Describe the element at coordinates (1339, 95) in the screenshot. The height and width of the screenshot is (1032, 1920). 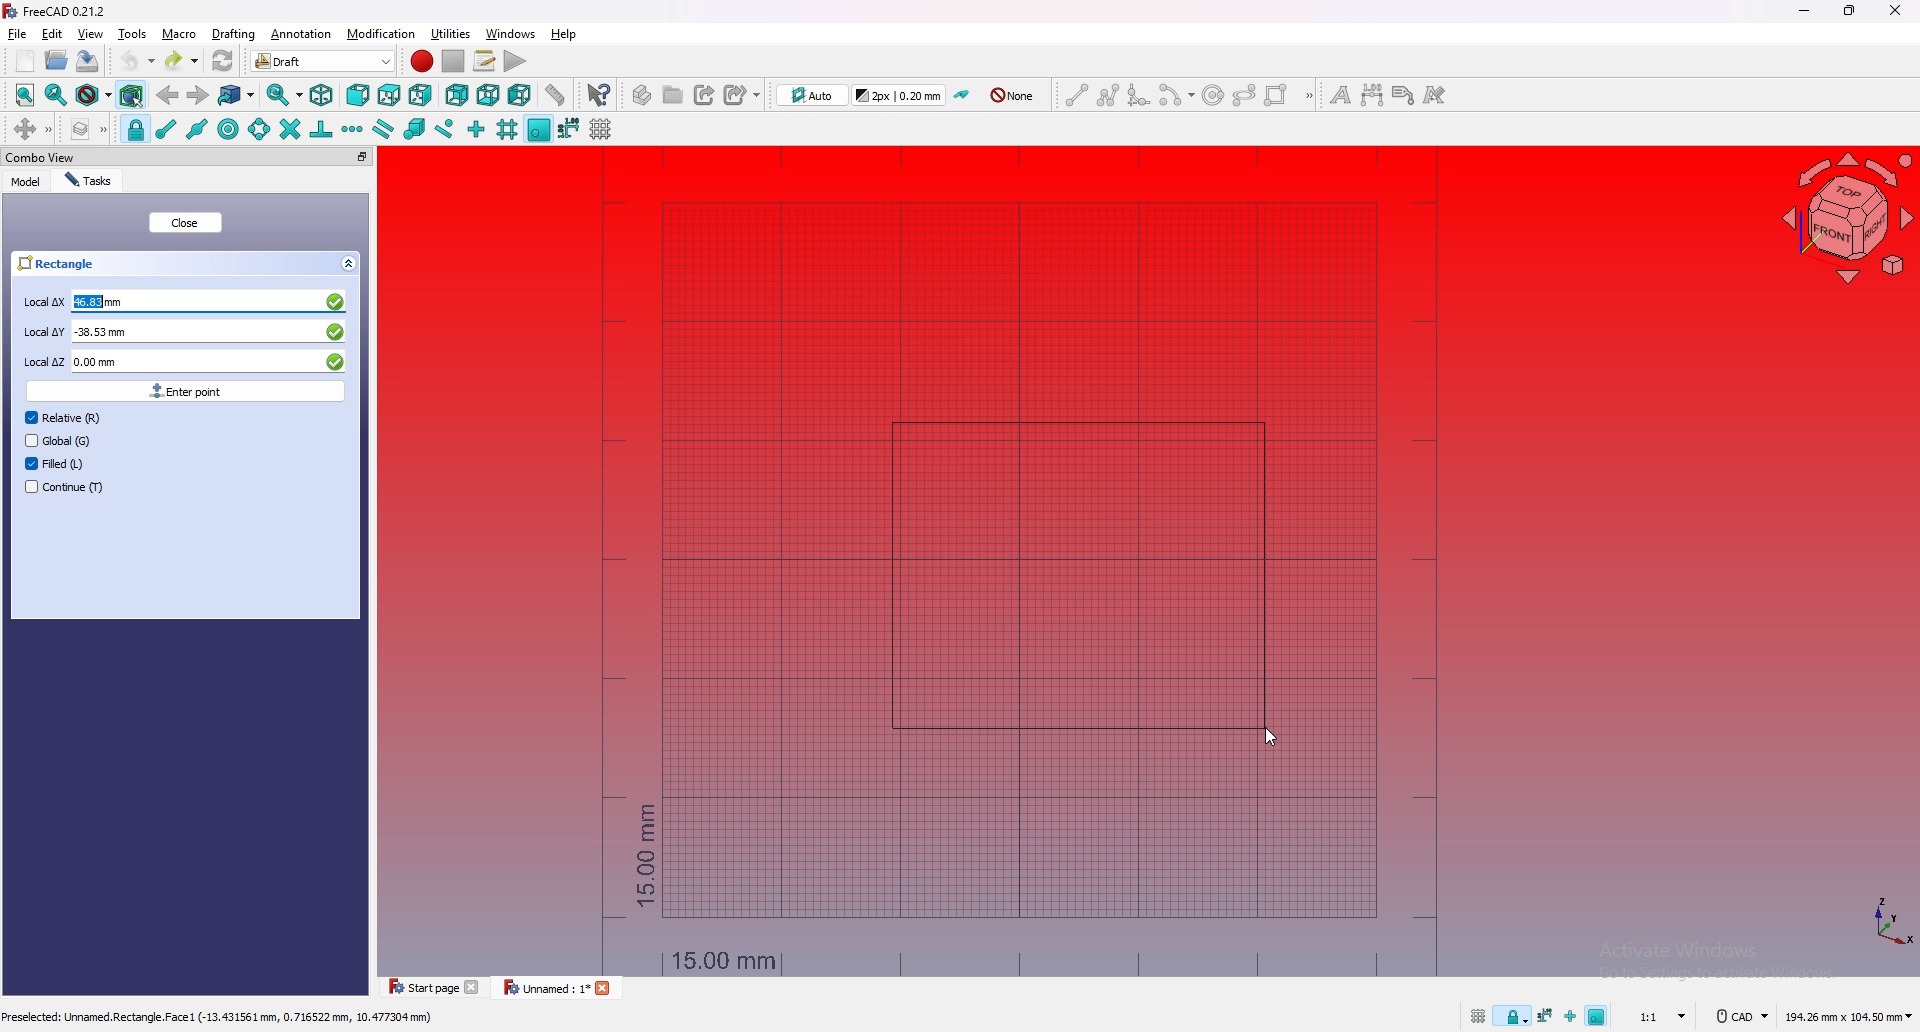
I see `text` at that location.